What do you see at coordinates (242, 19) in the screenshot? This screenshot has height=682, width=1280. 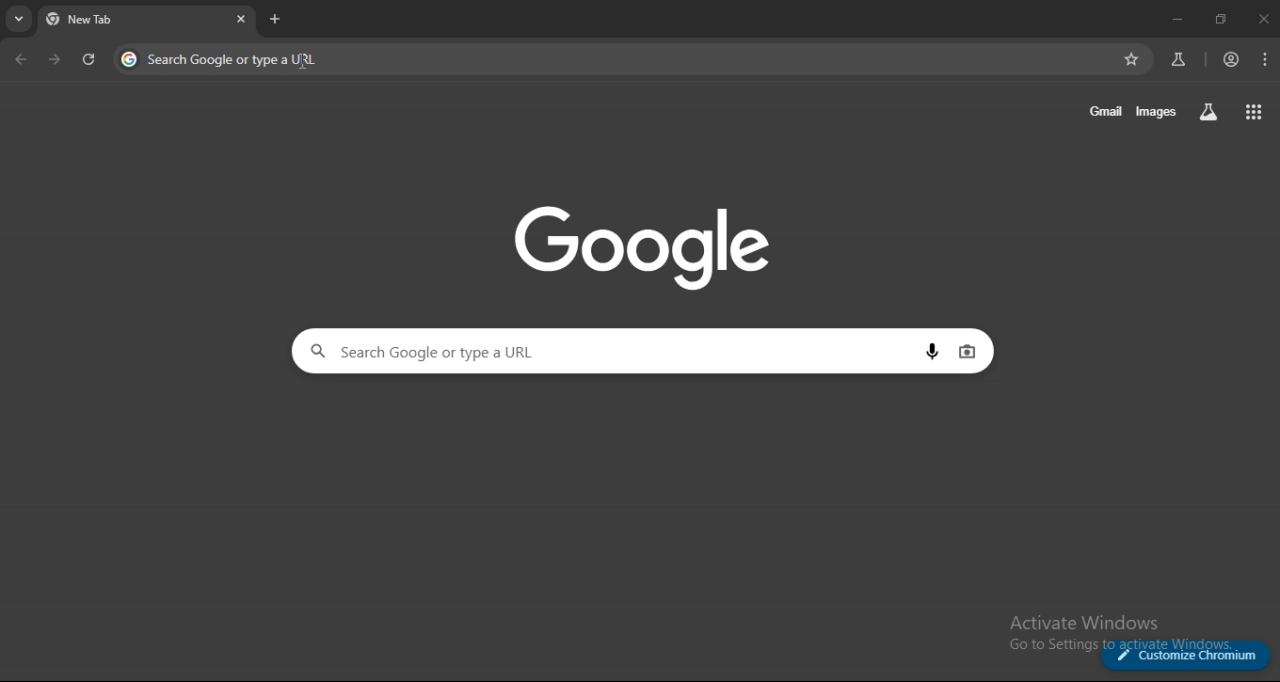 I see `close tab` at bounding box center [242, 19].